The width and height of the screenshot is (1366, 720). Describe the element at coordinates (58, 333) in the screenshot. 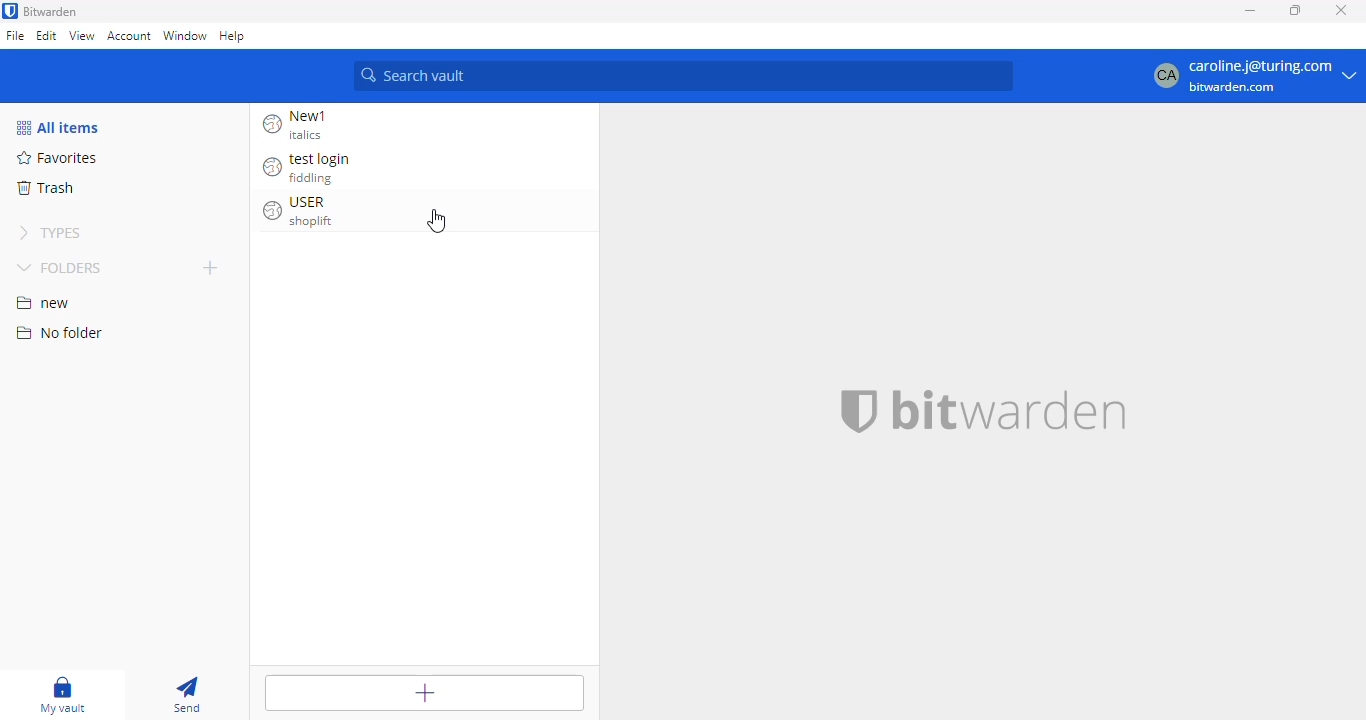

I see `no folder` at that location.